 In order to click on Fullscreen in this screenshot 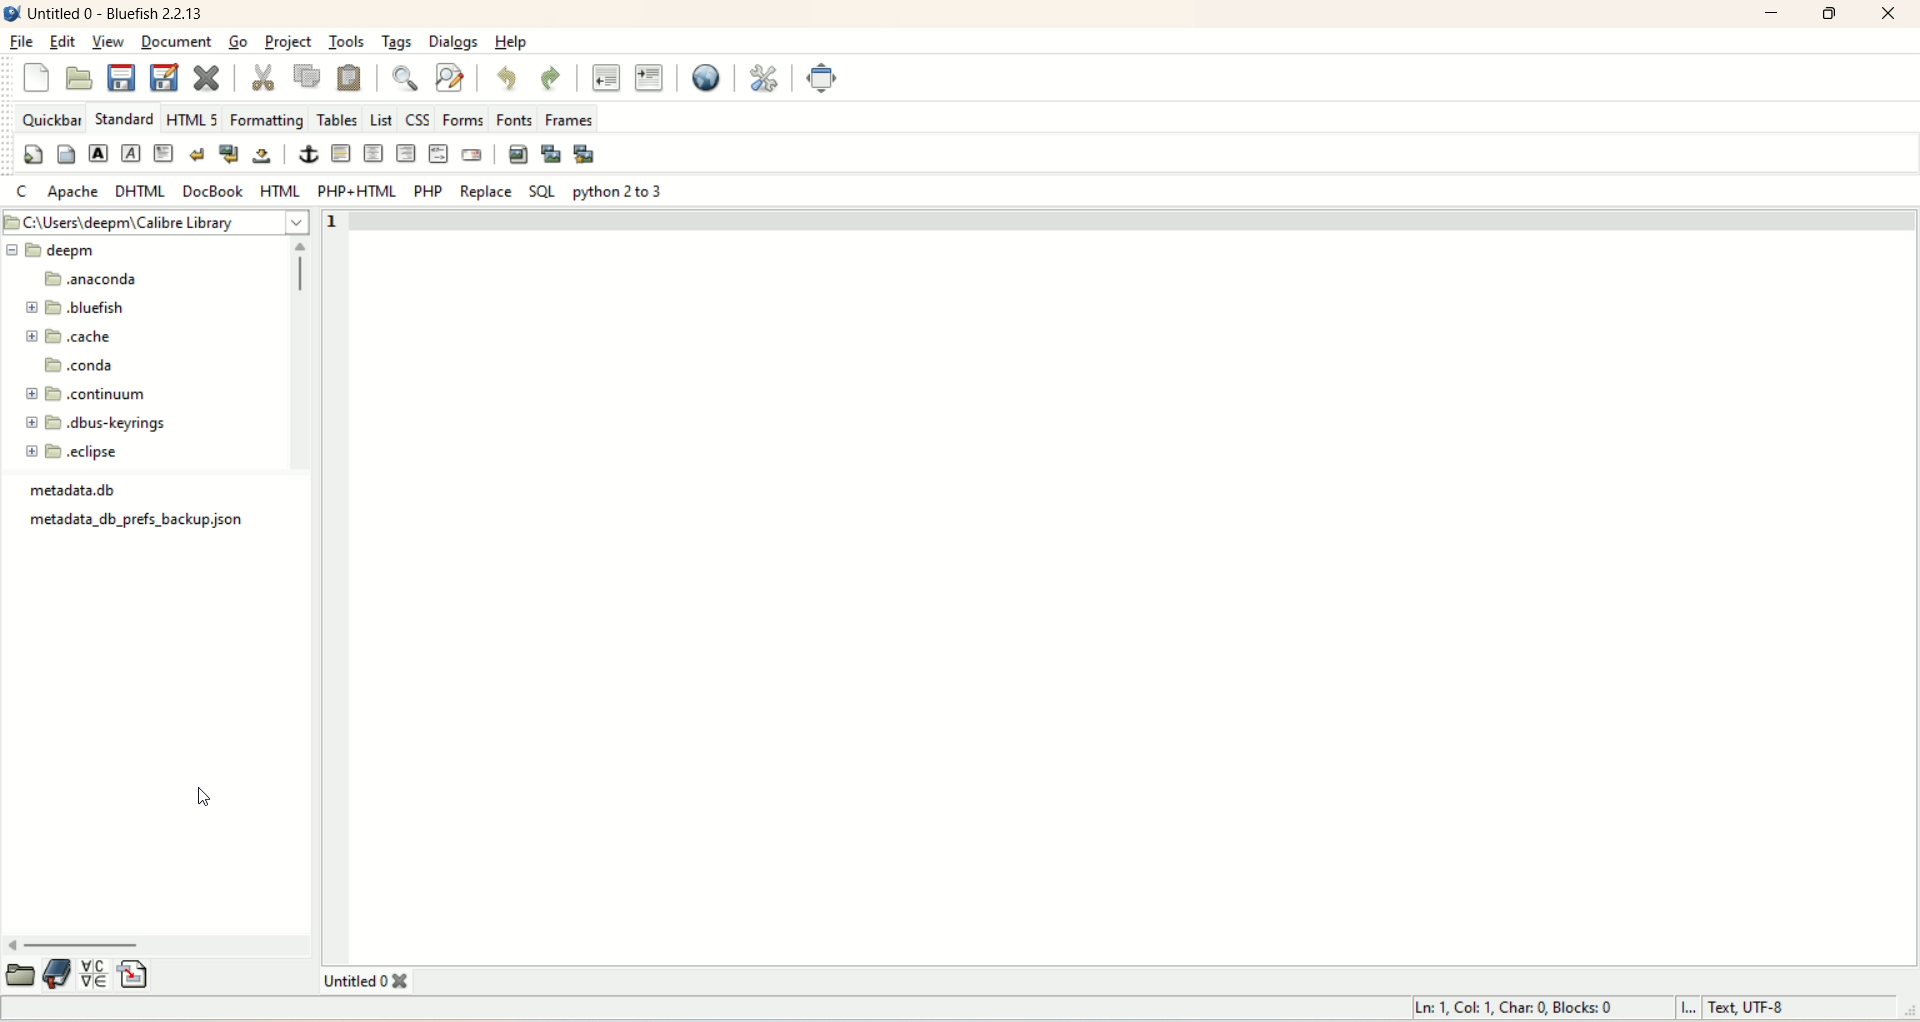, I will do `click(819, 78)`.